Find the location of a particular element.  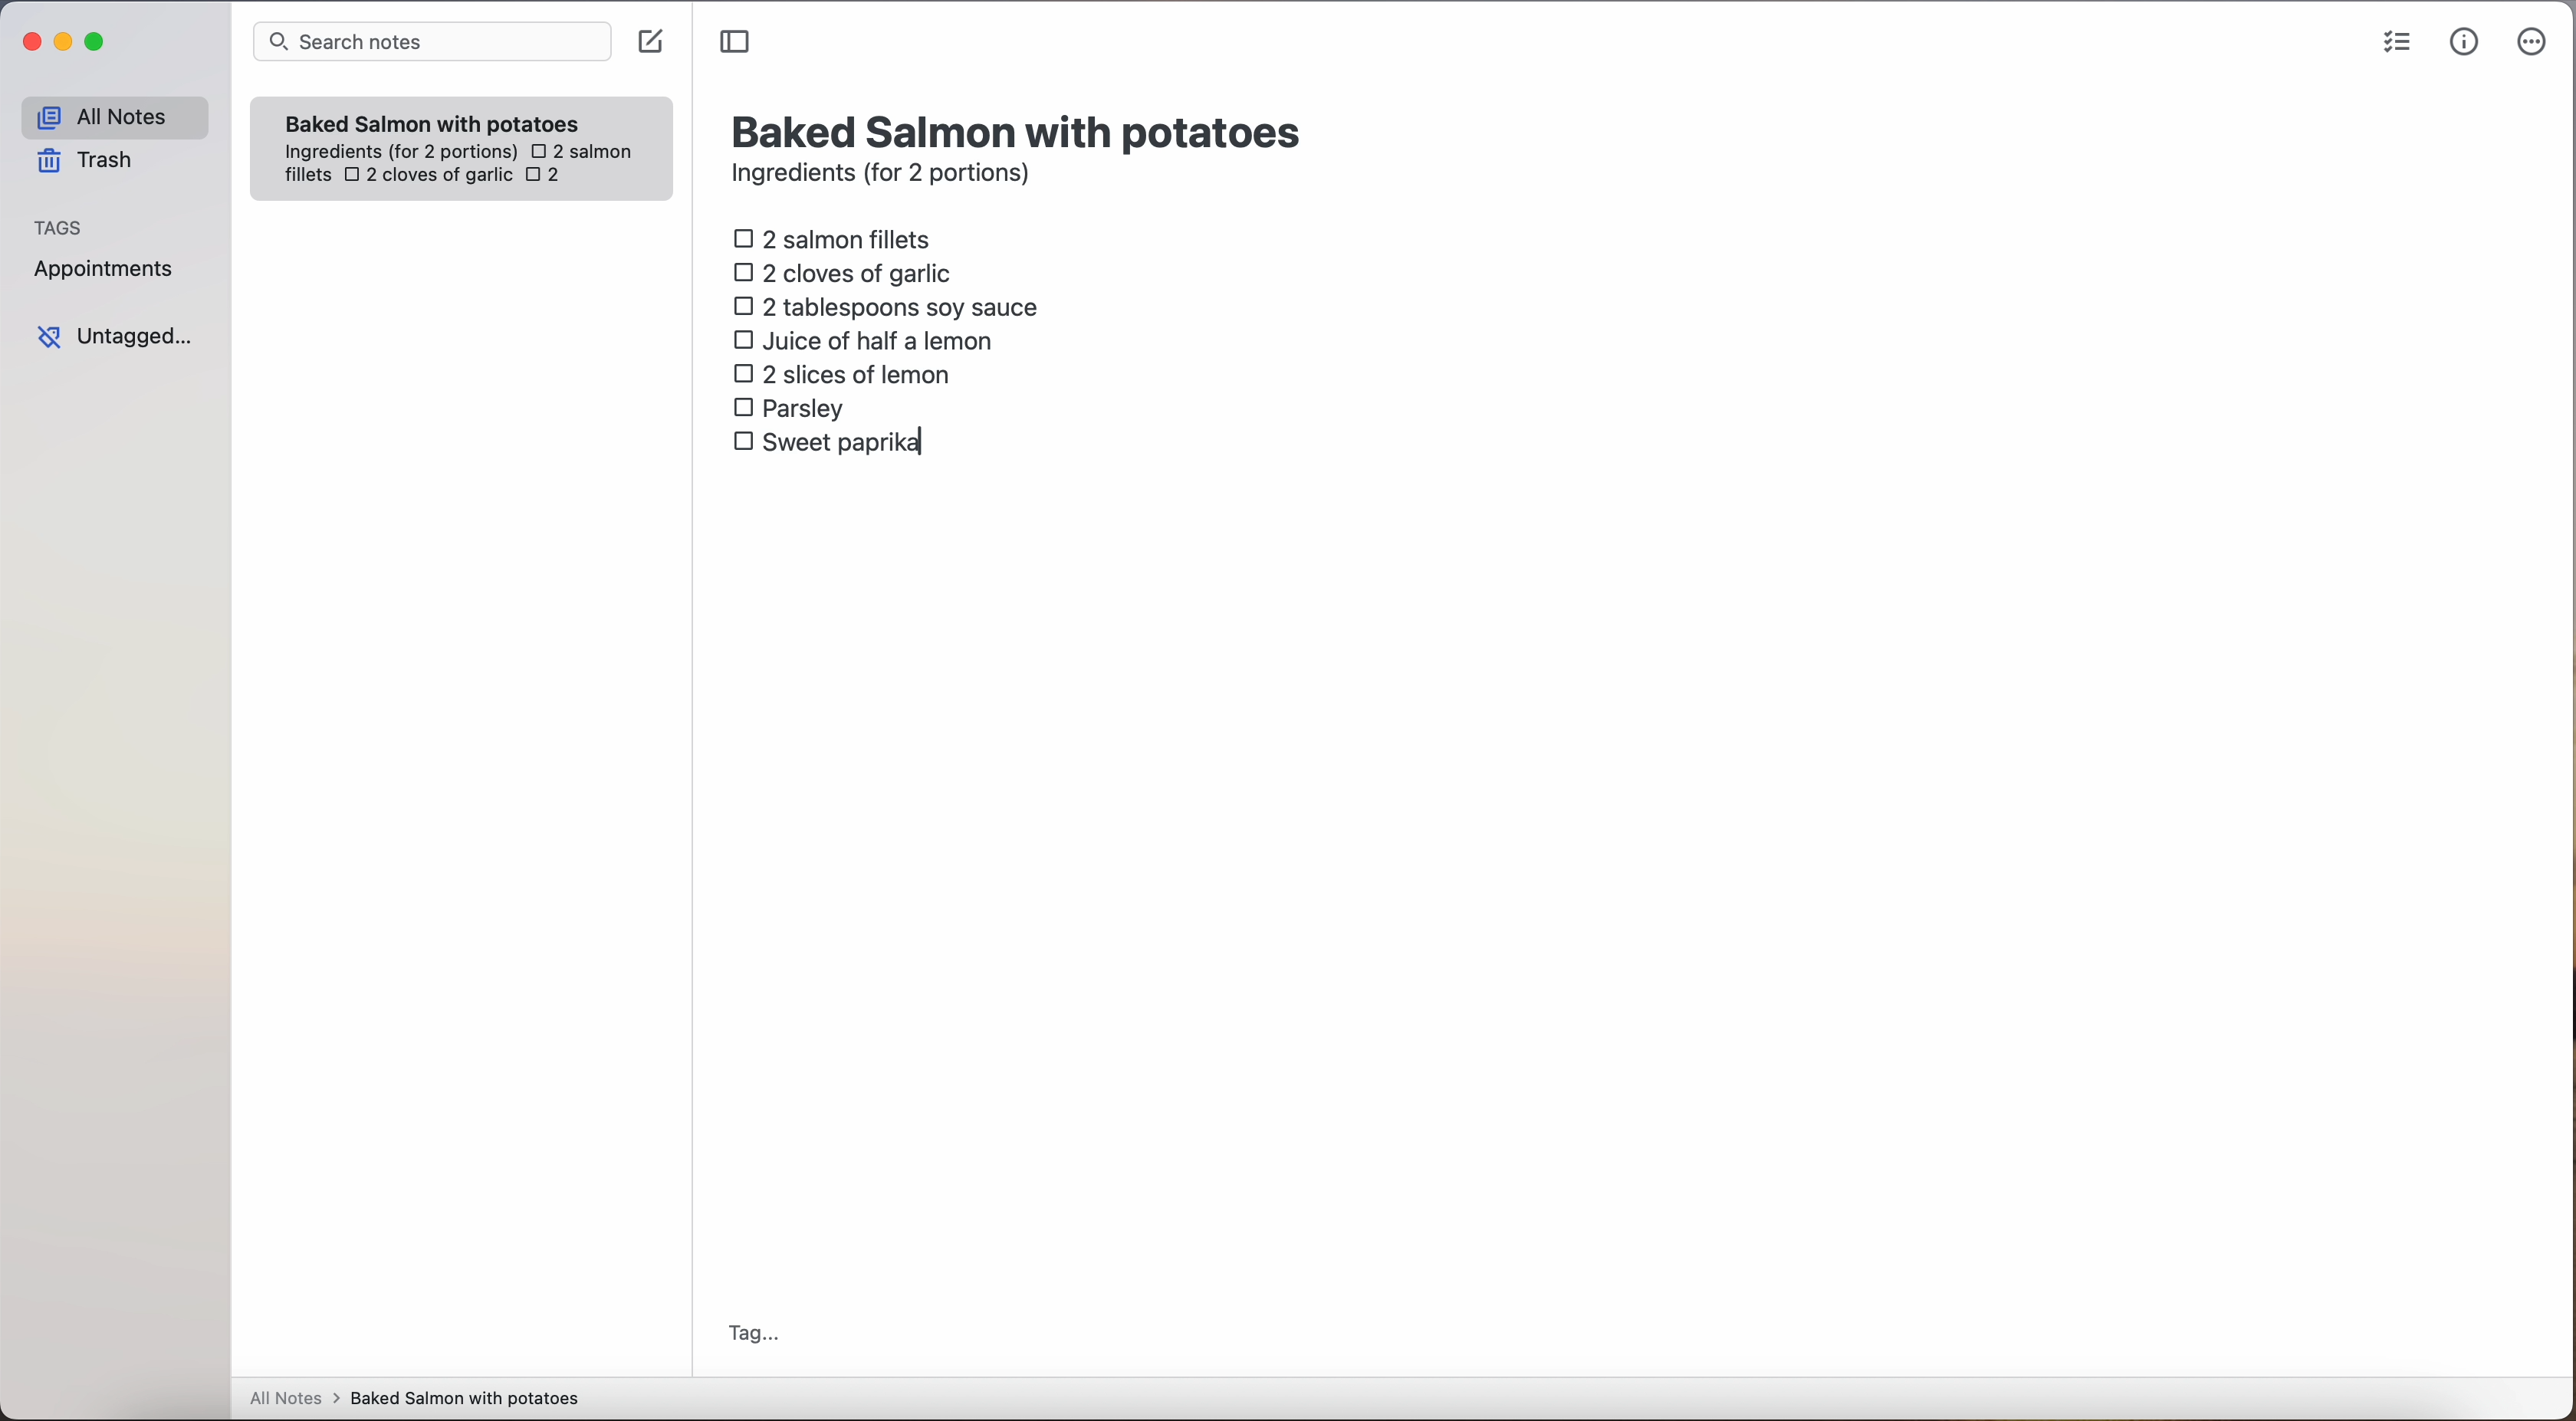

2 salmon fillets is located at coordinates (839, 237).